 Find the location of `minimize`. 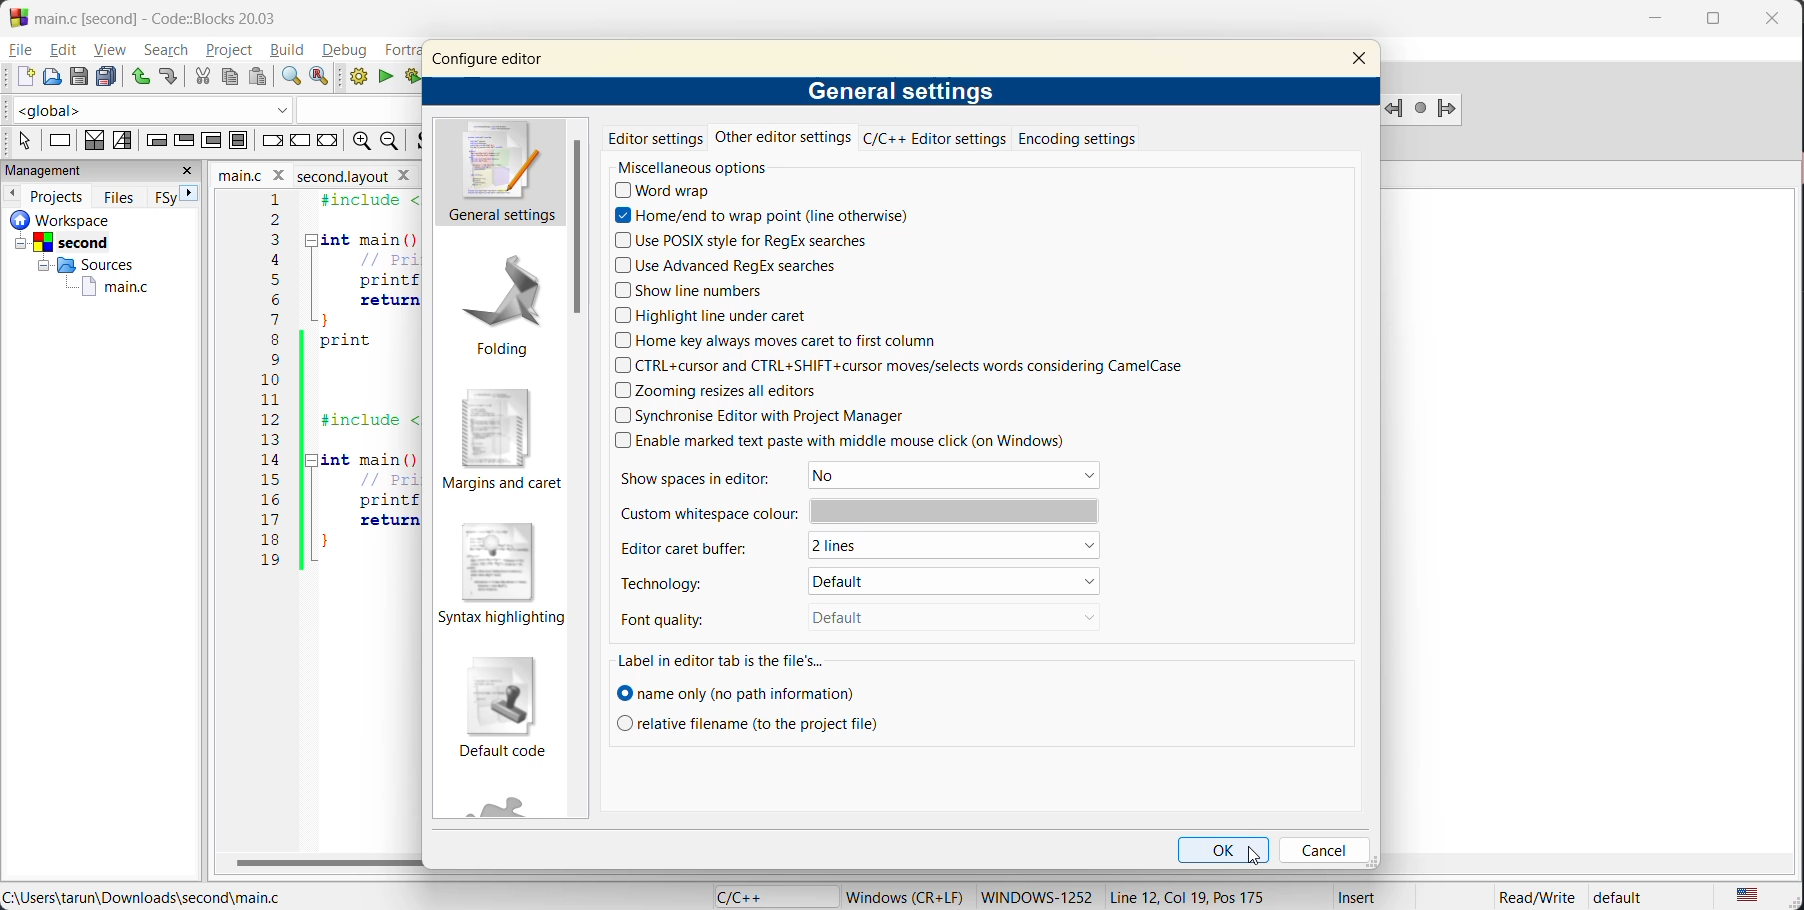

minimize is located at coordinates (1655, 20).